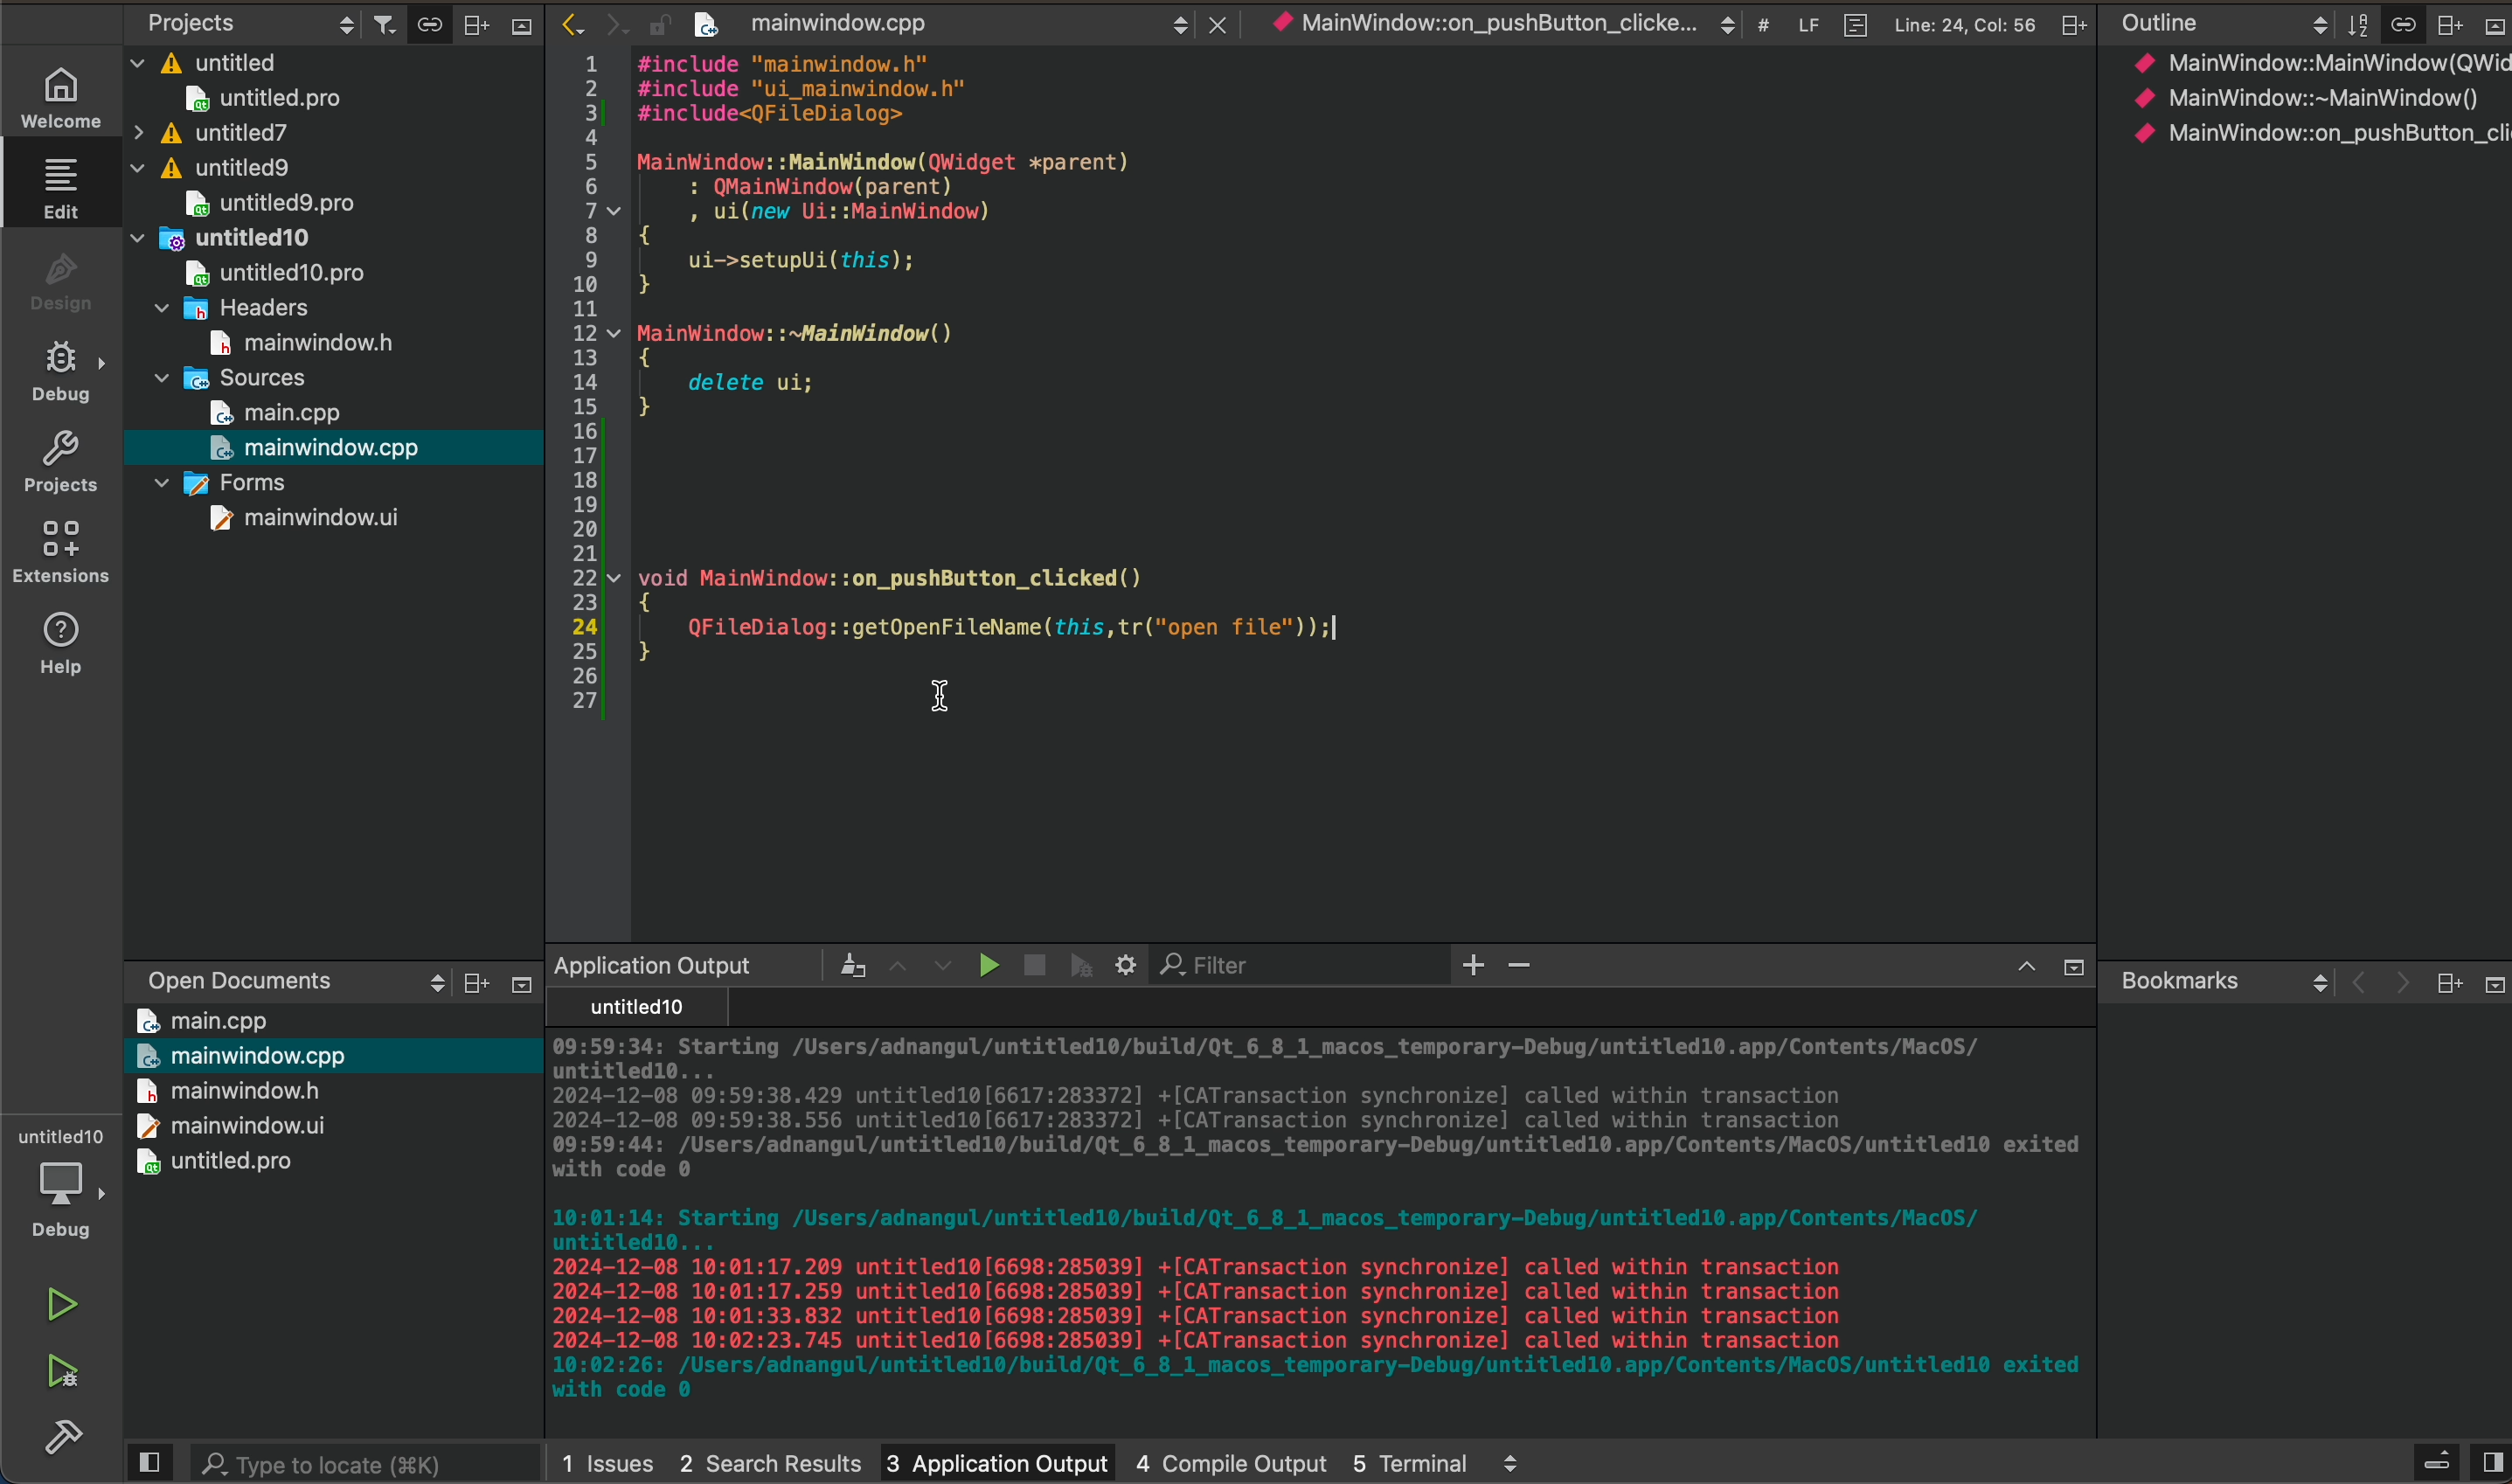 This screenshot has width=2512, height=1484. I want to click on Open Documents, so click(224, 973).